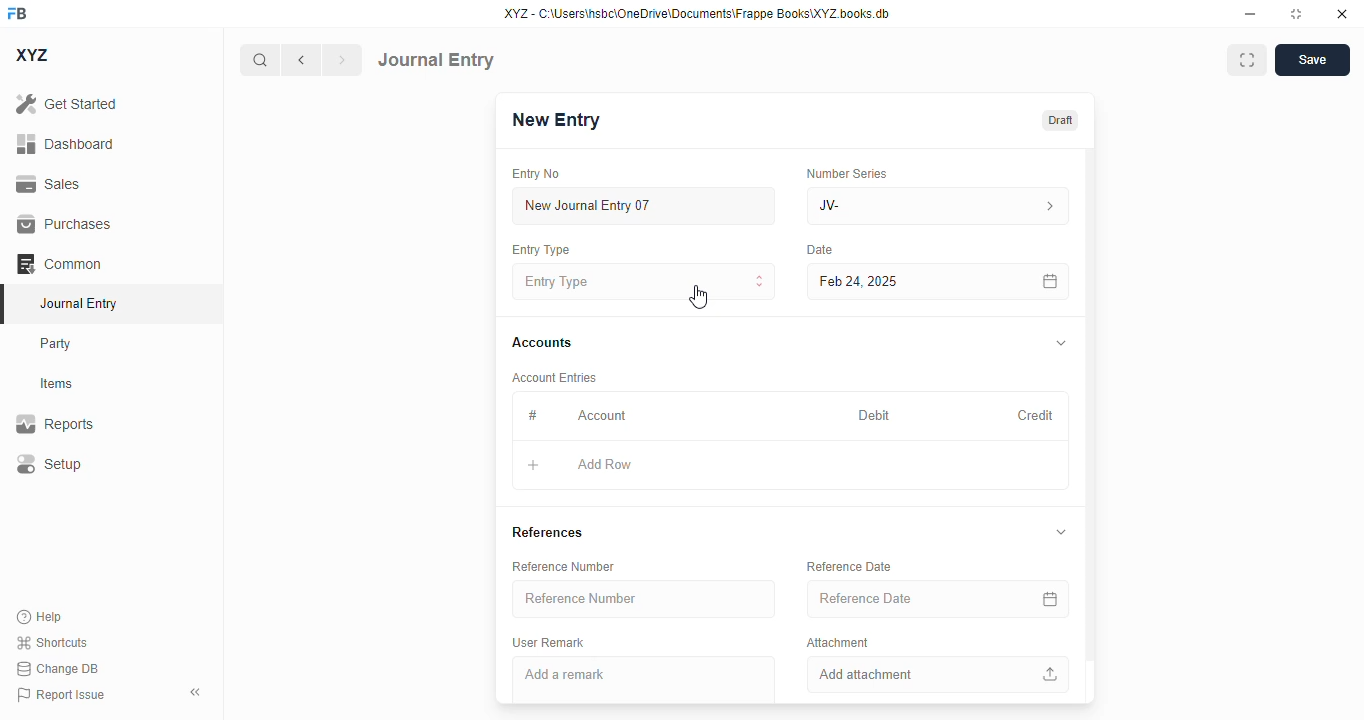  What do you see at coordinates (301, 60) in the screenshot?
I see `previous` at bounding box center [301, 60].